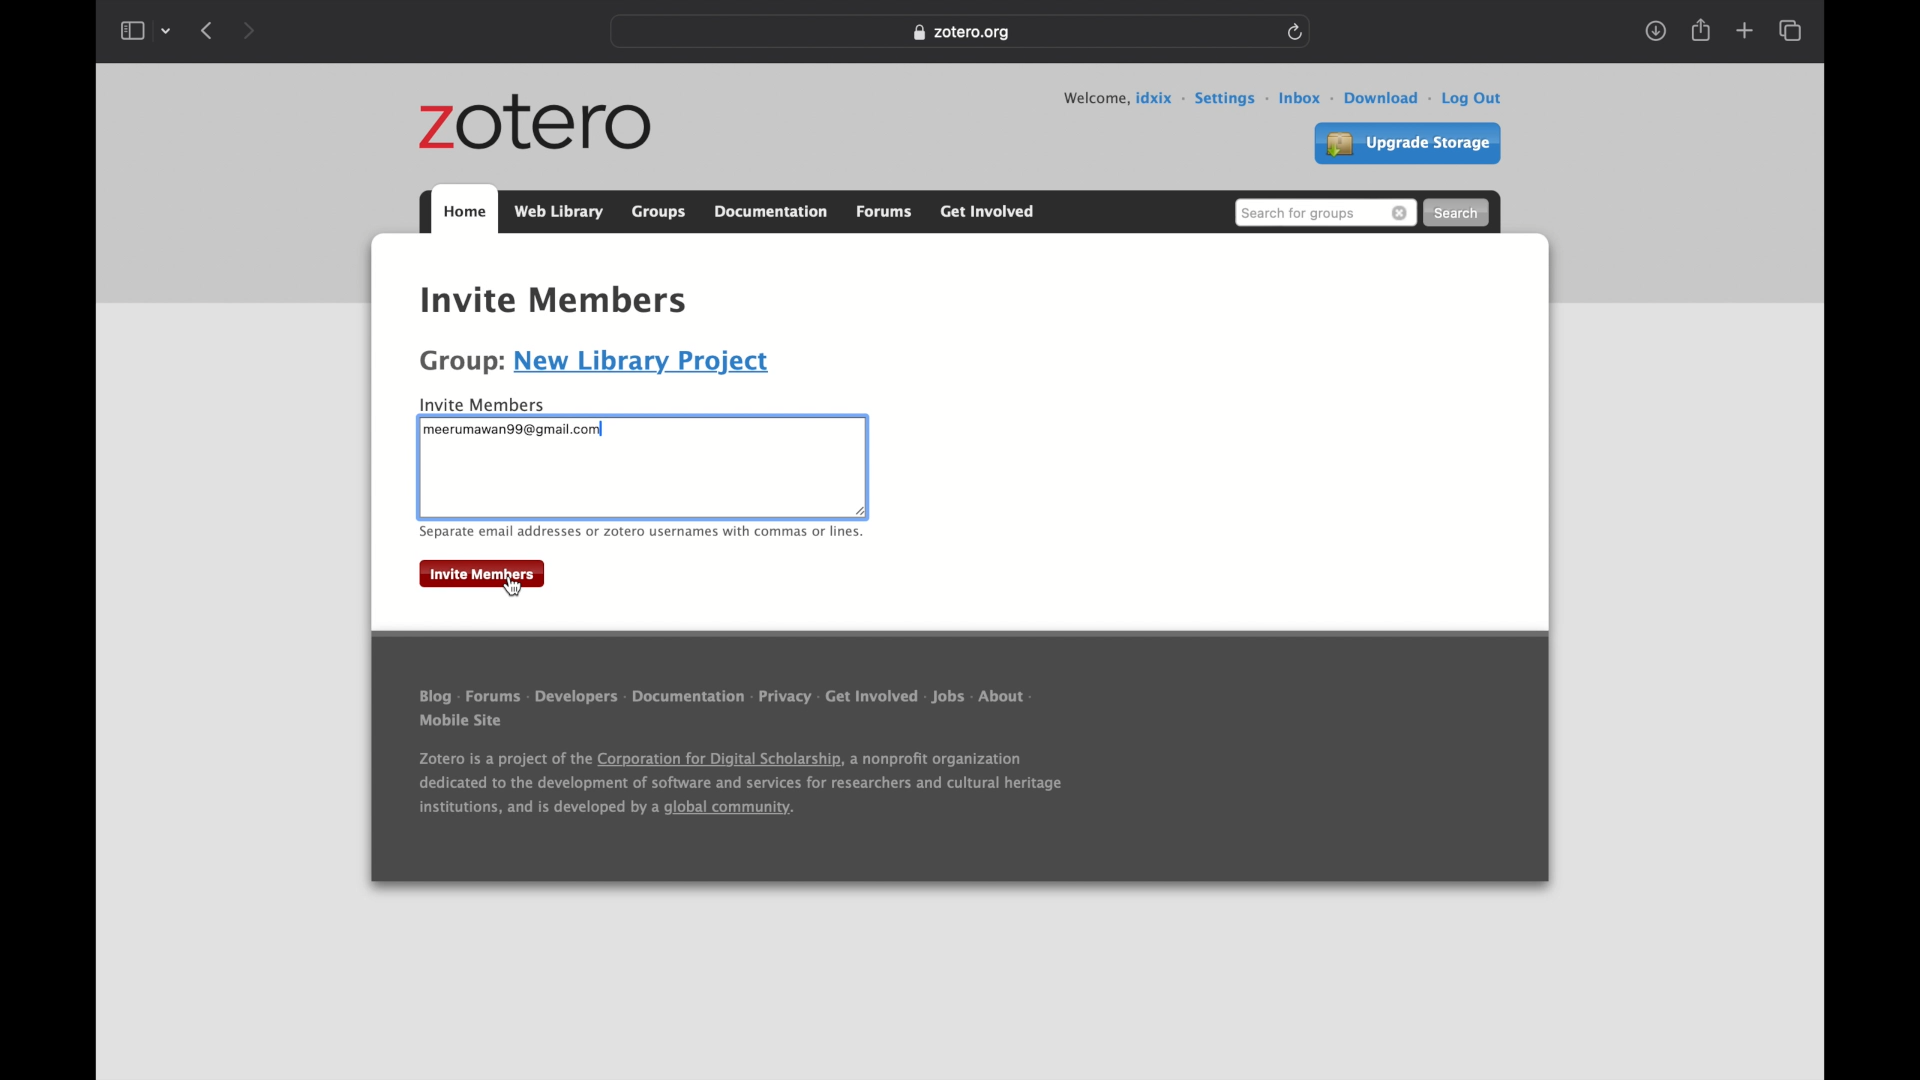  I want to click on forums, so click(496, 693).